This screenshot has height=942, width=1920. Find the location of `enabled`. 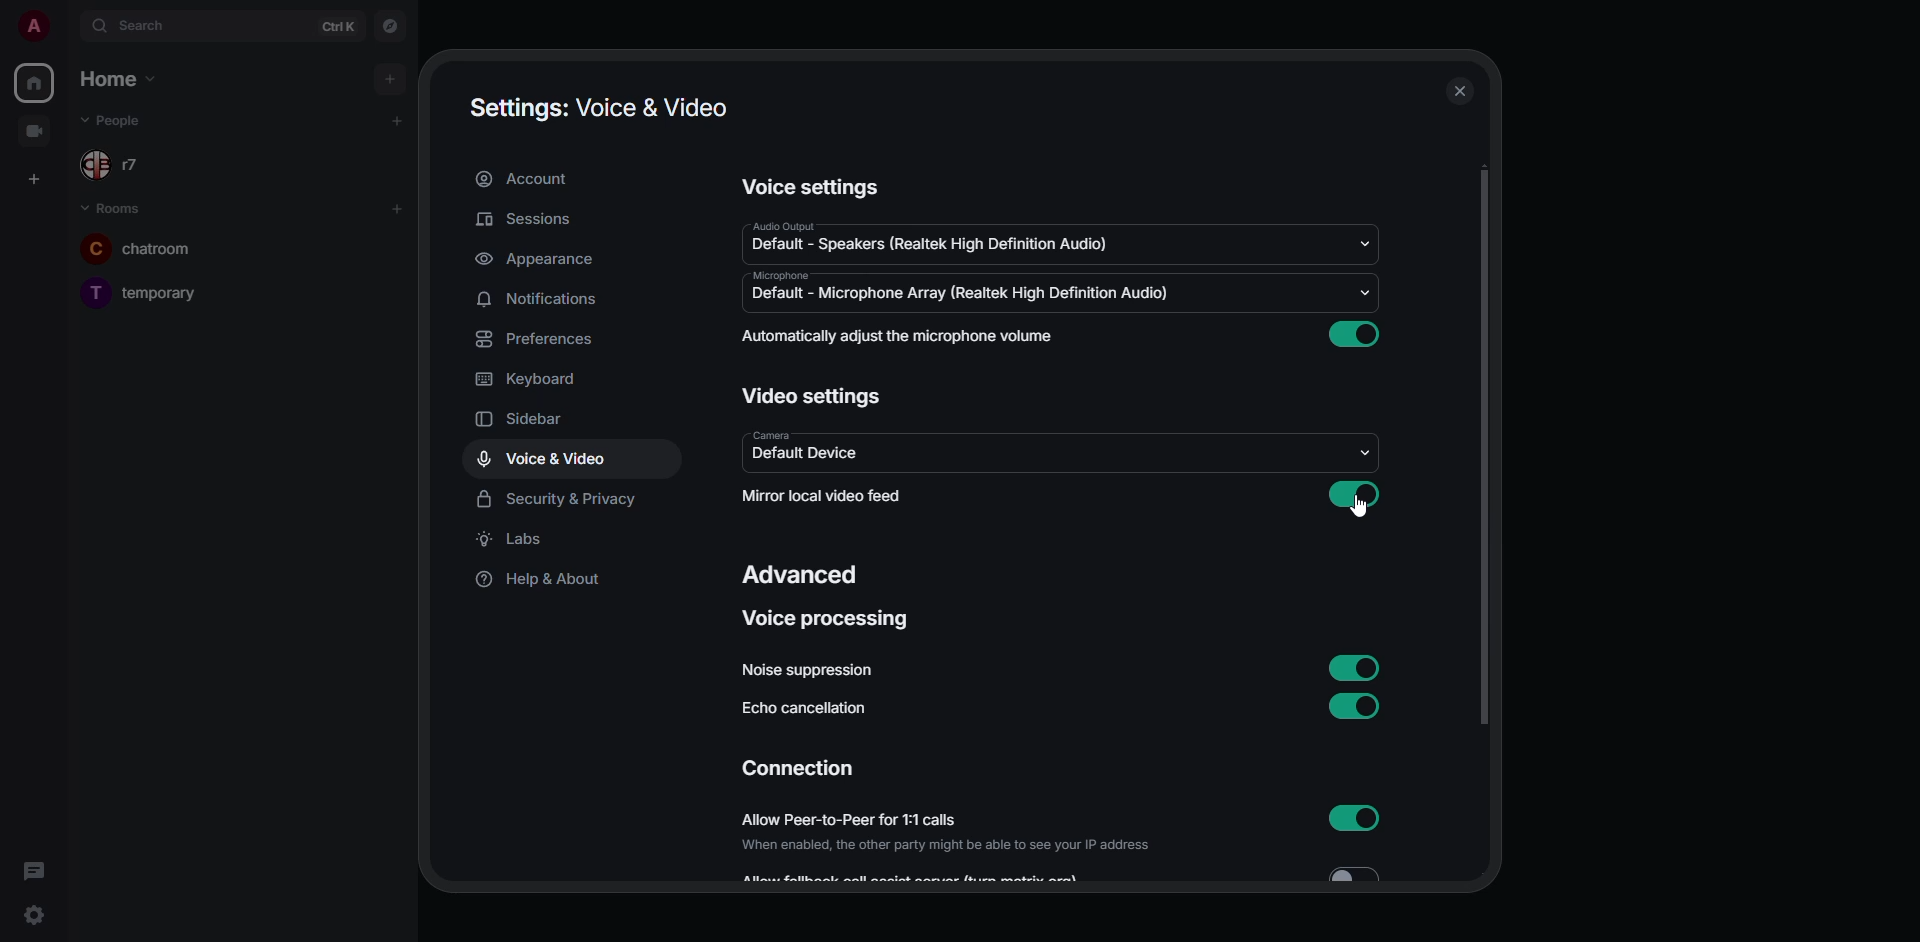

enabled is located at coordinates (1354, 666).